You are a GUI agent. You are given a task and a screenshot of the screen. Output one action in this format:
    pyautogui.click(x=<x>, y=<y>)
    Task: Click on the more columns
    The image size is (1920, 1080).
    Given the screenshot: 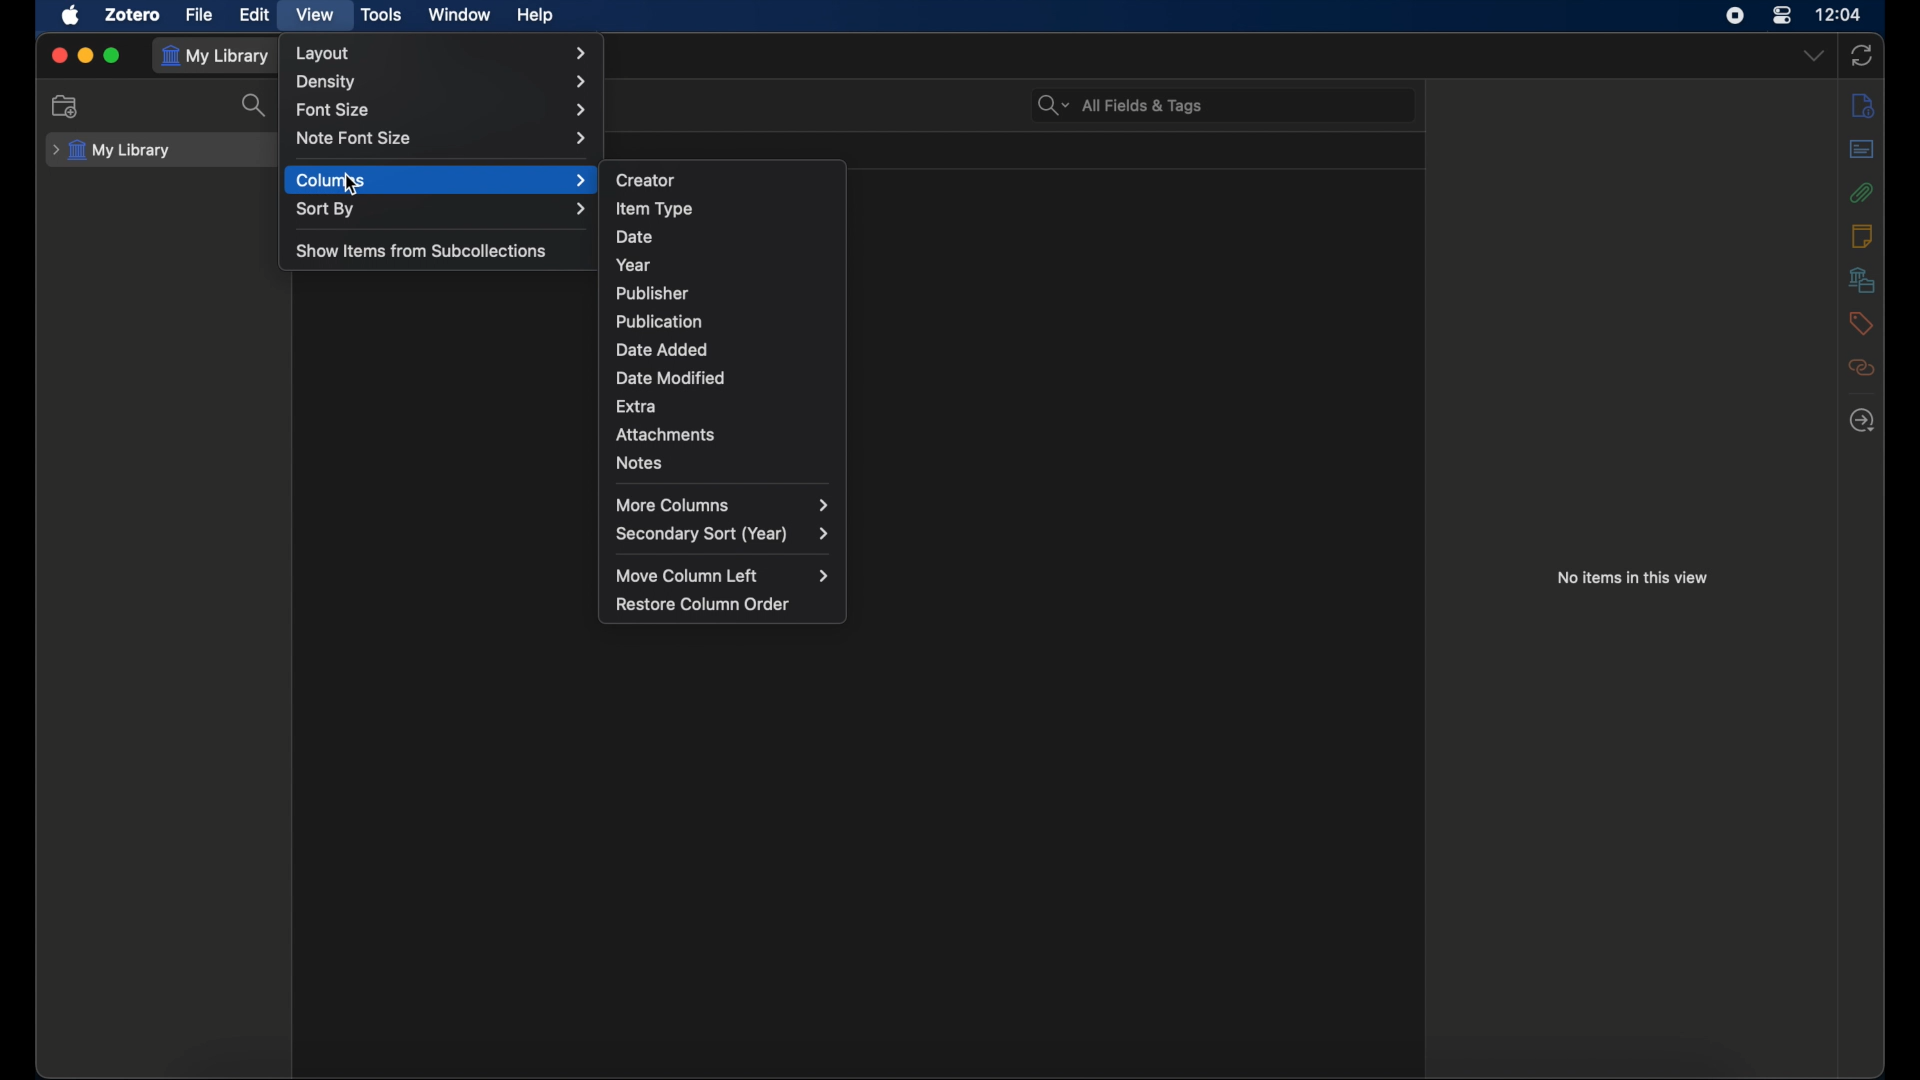 What is the action you would take?
    pyautogui.click(x=725, y=505)
    